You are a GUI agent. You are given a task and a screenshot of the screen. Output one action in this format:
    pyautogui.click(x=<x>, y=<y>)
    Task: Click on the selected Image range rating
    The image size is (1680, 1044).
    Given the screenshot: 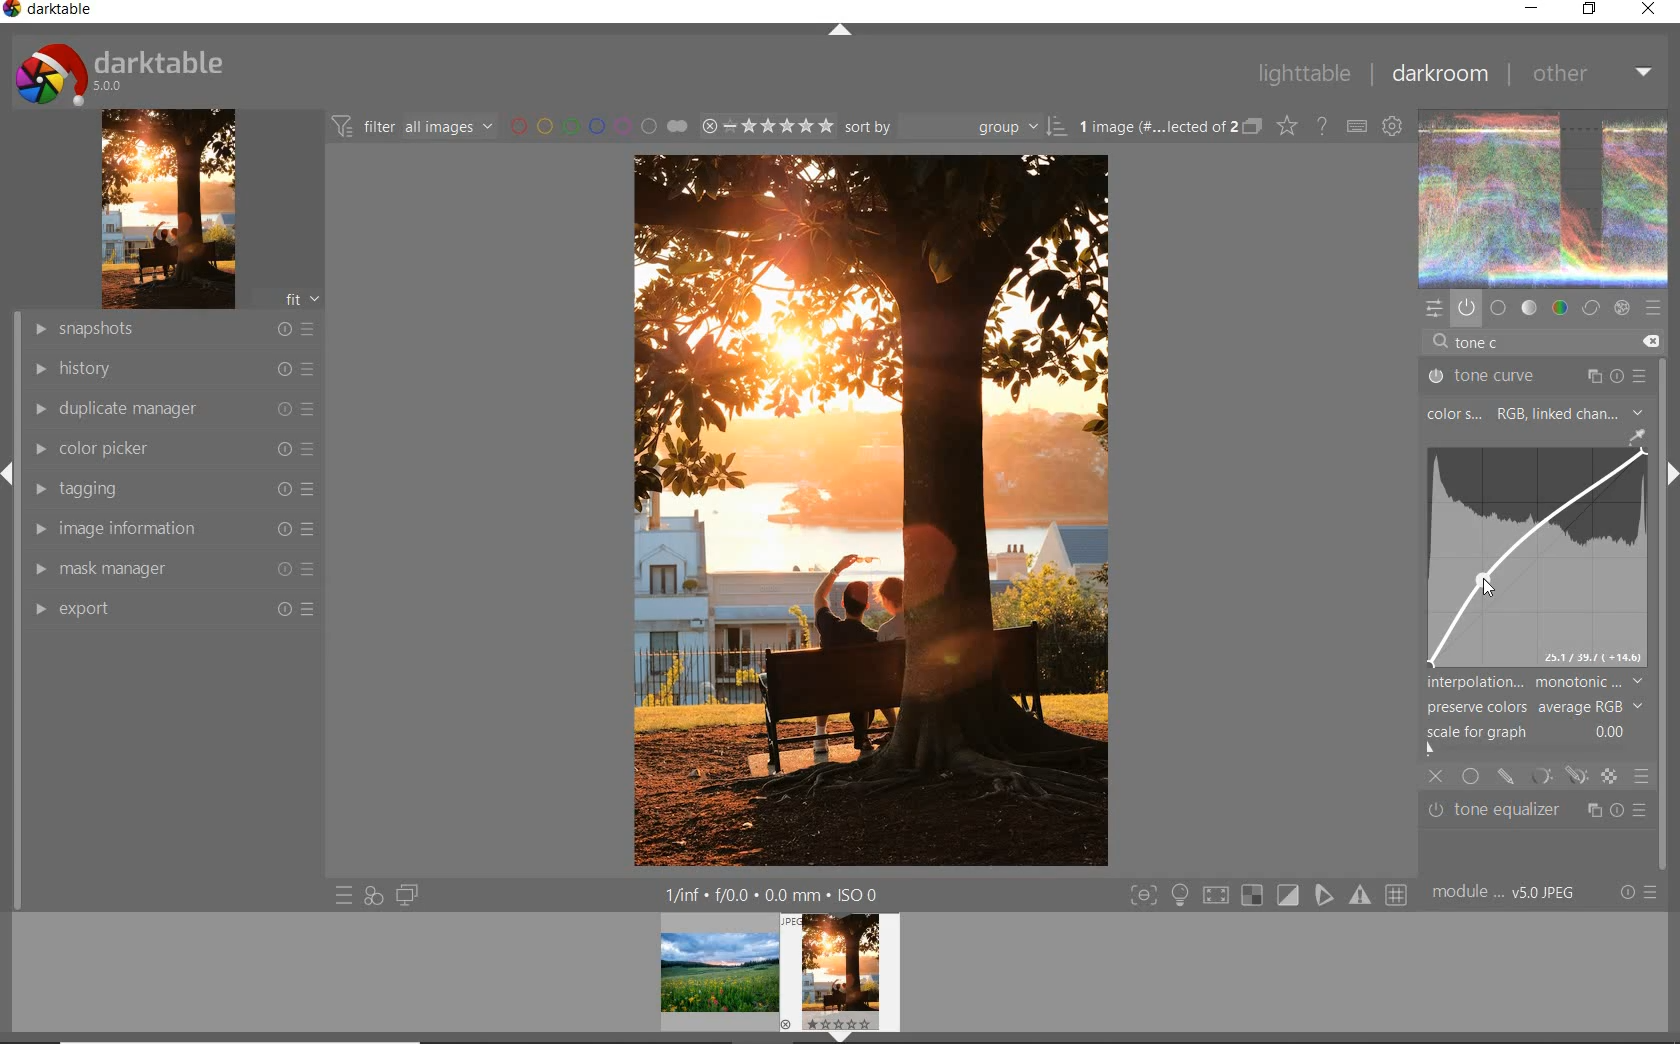 What is the action you would take?
    pyautogui.click(x=767, y=128)
    